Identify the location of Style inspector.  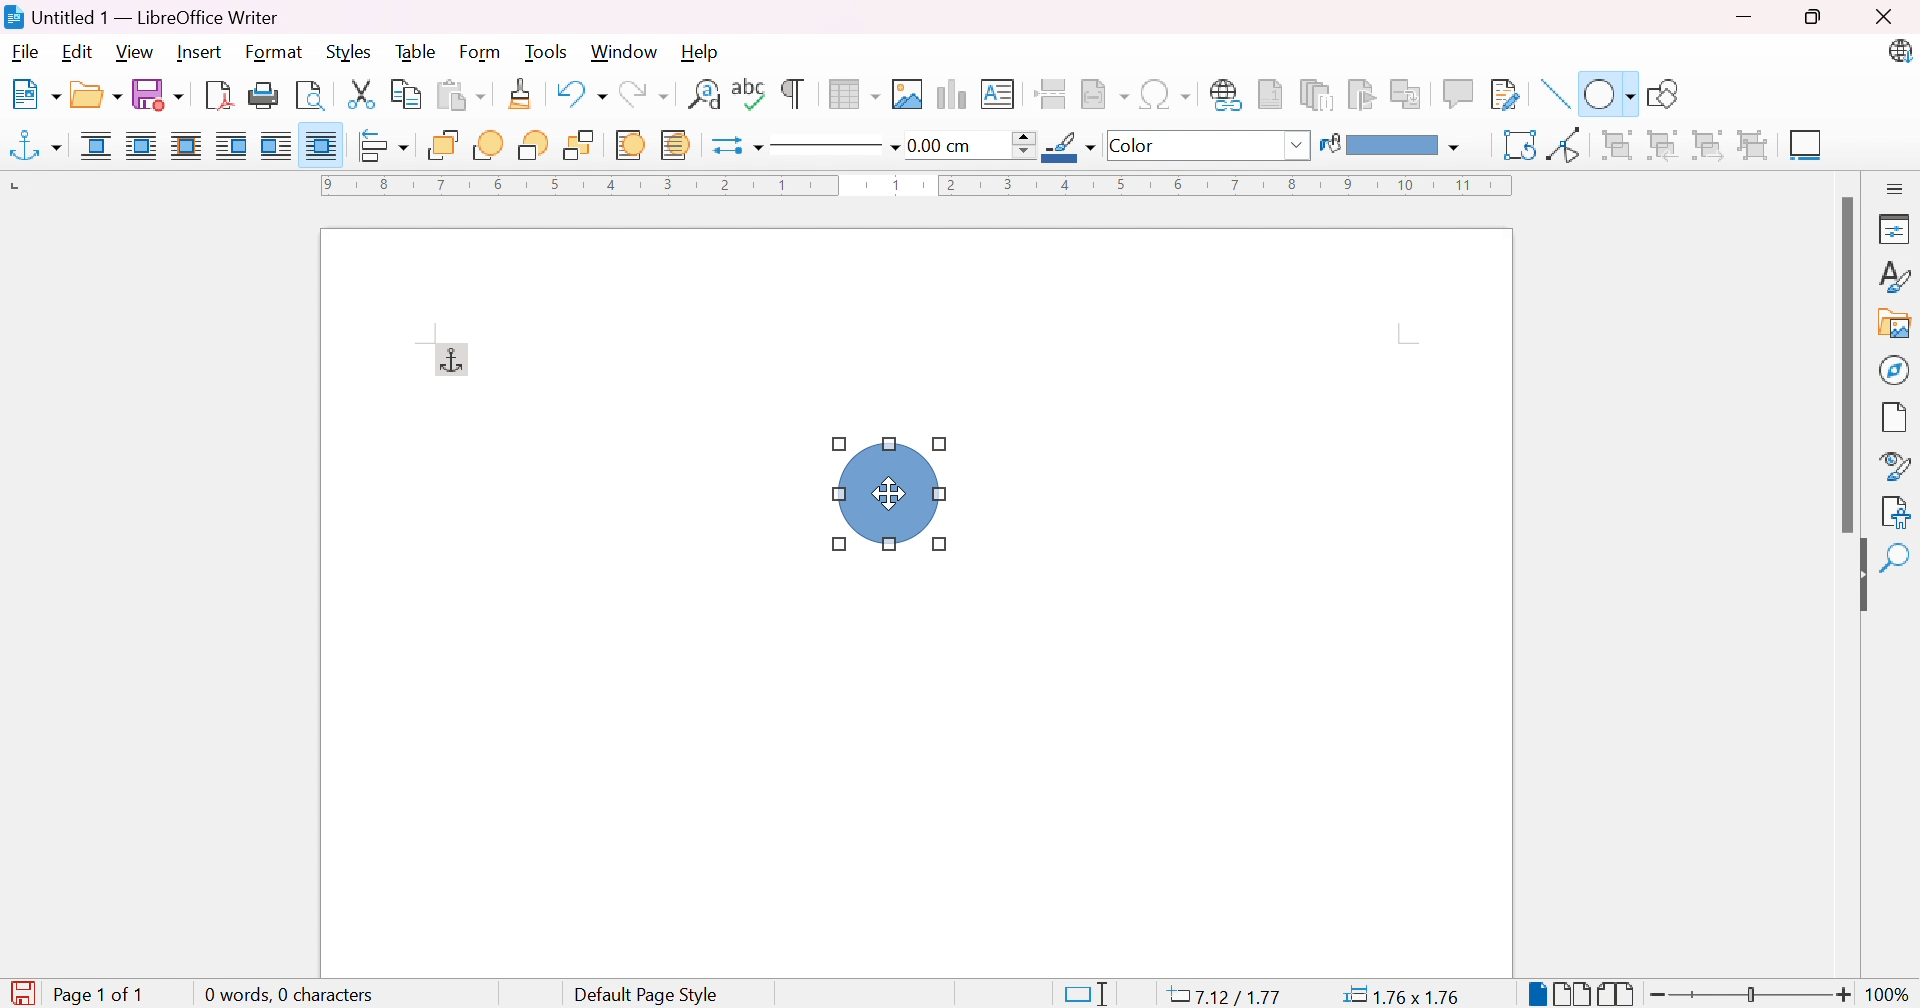
(1897, 467).